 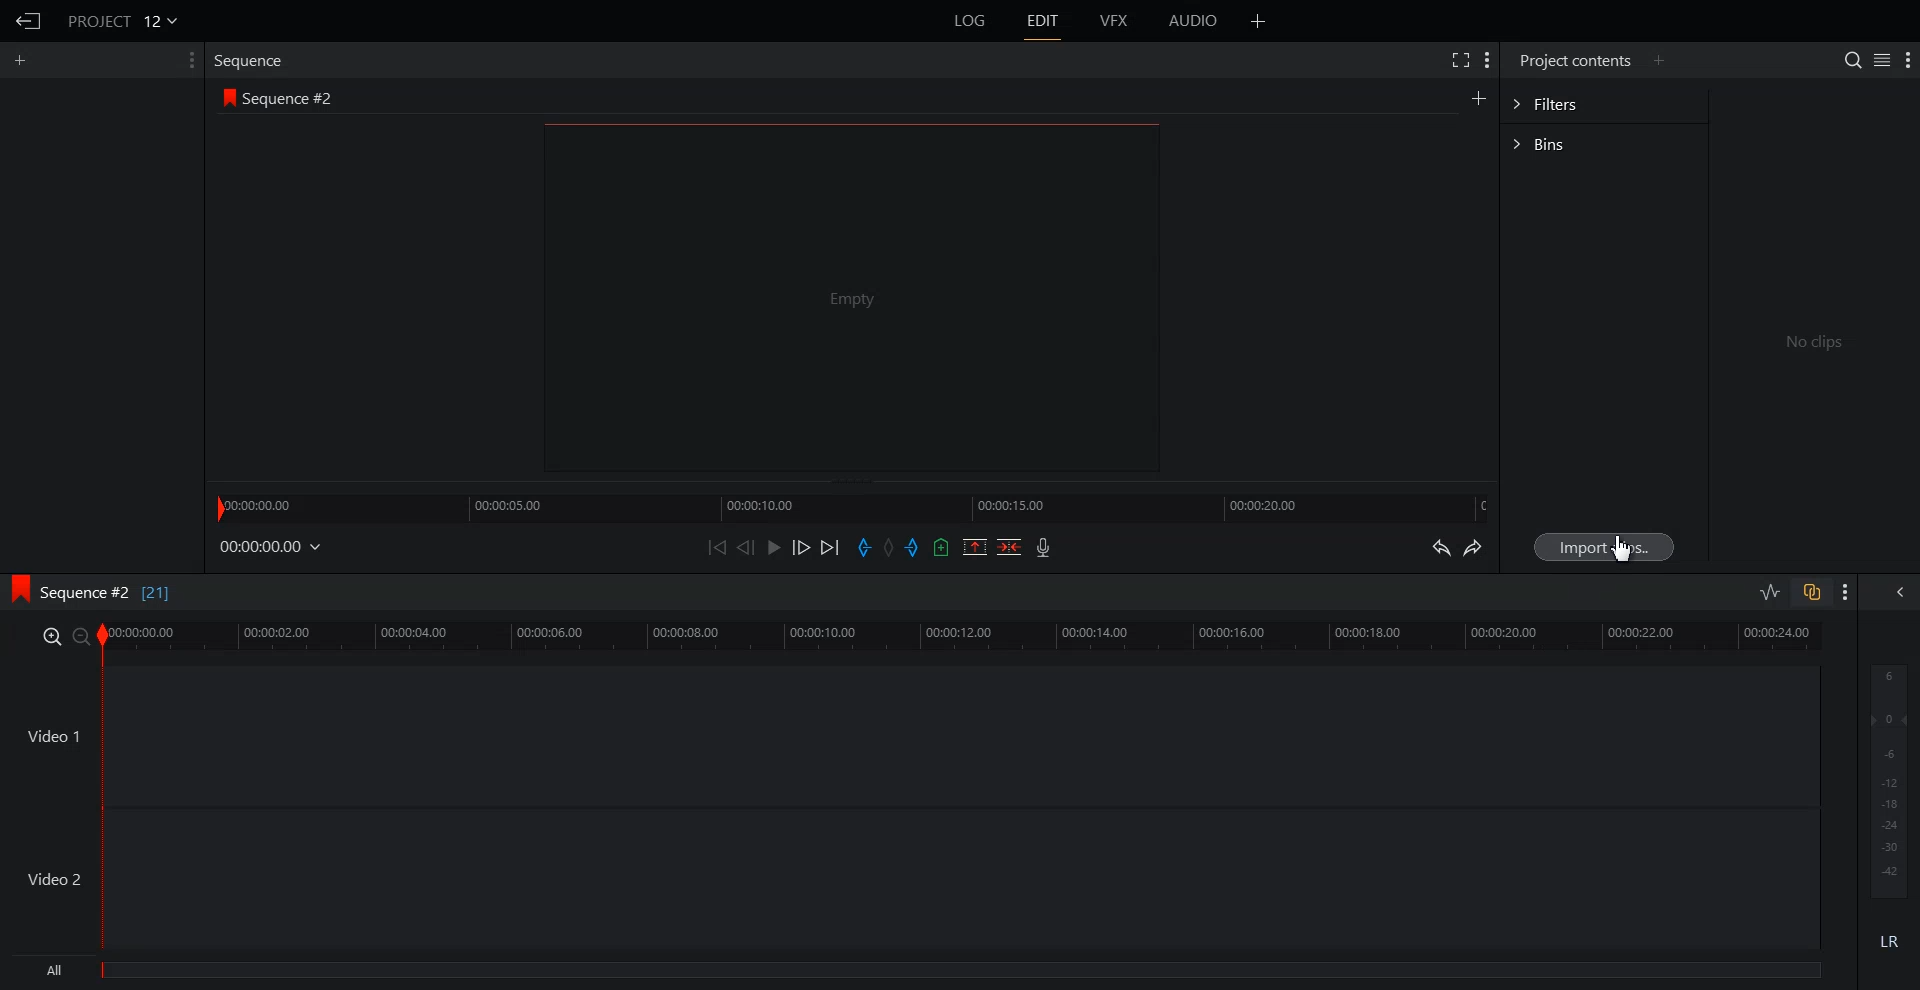 I want to click on Toggle Audio editing, so click(x=1771, y=591).